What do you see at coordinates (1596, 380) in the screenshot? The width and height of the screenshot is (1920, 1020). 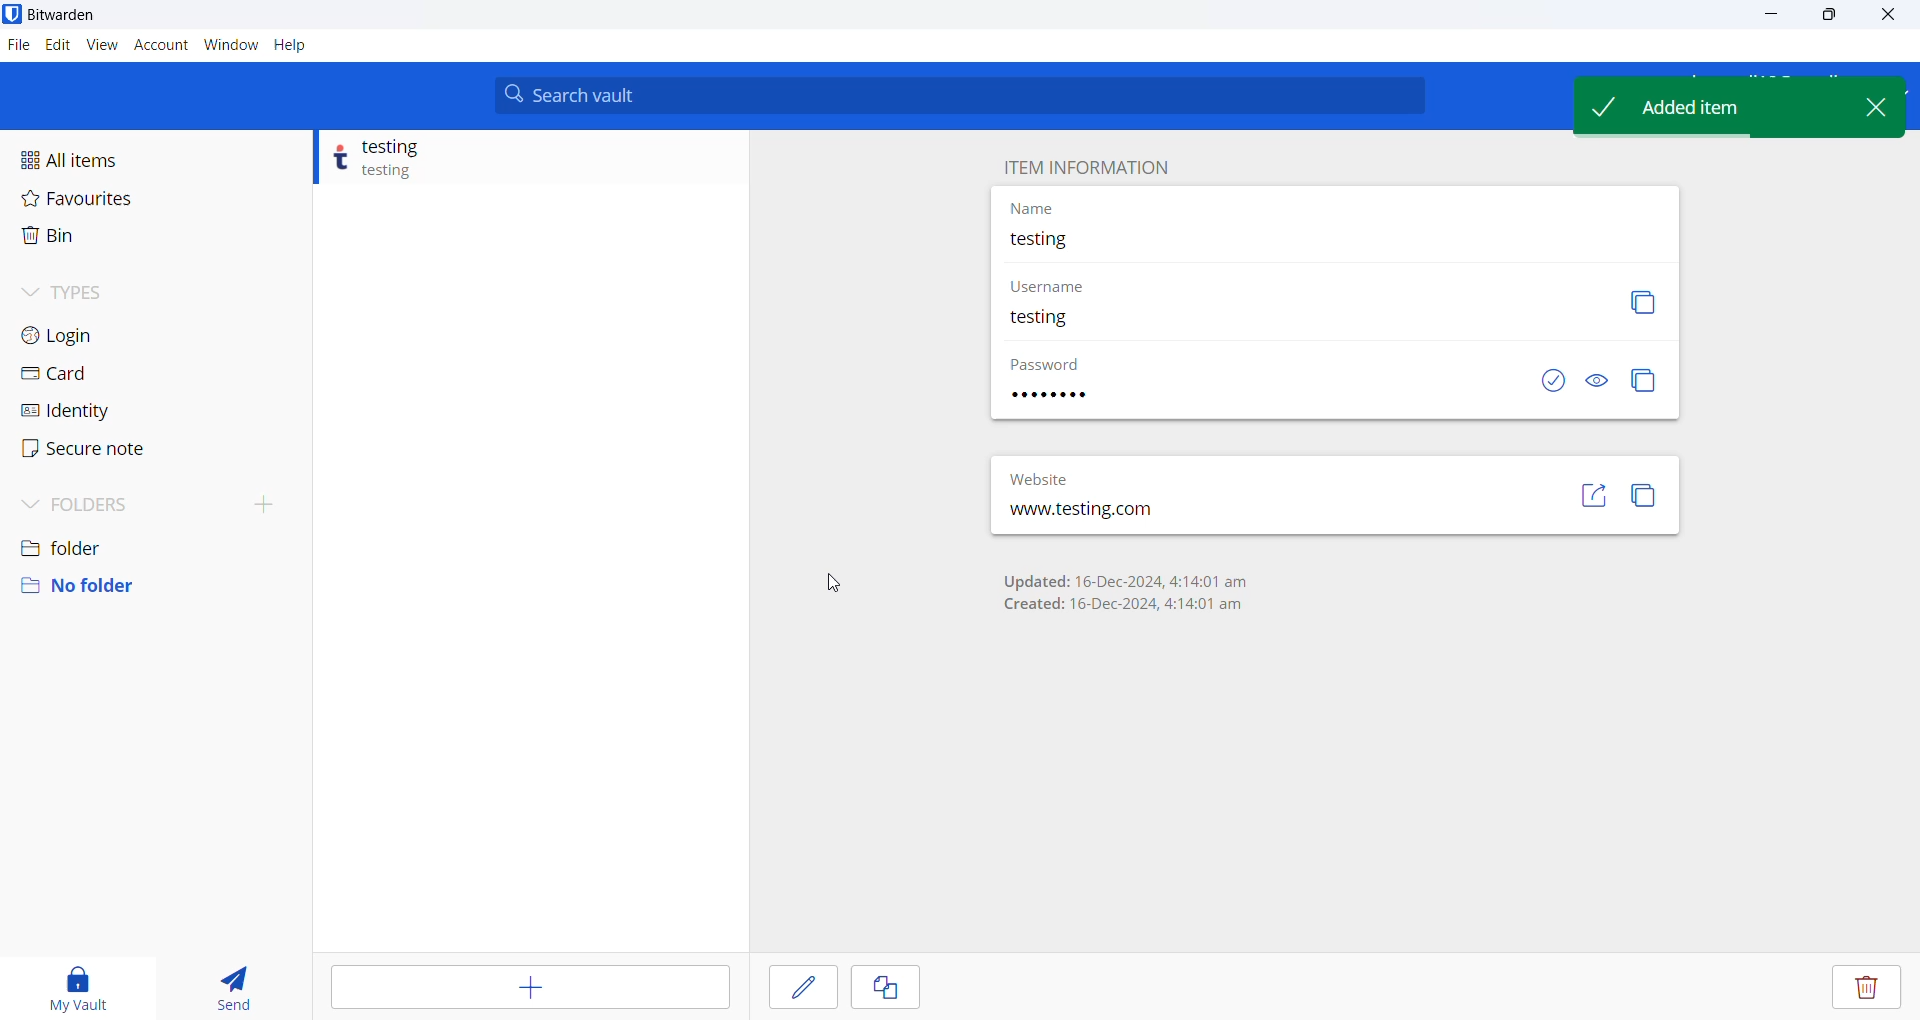 I see `show or hide` at bounding box center [1596, 380].